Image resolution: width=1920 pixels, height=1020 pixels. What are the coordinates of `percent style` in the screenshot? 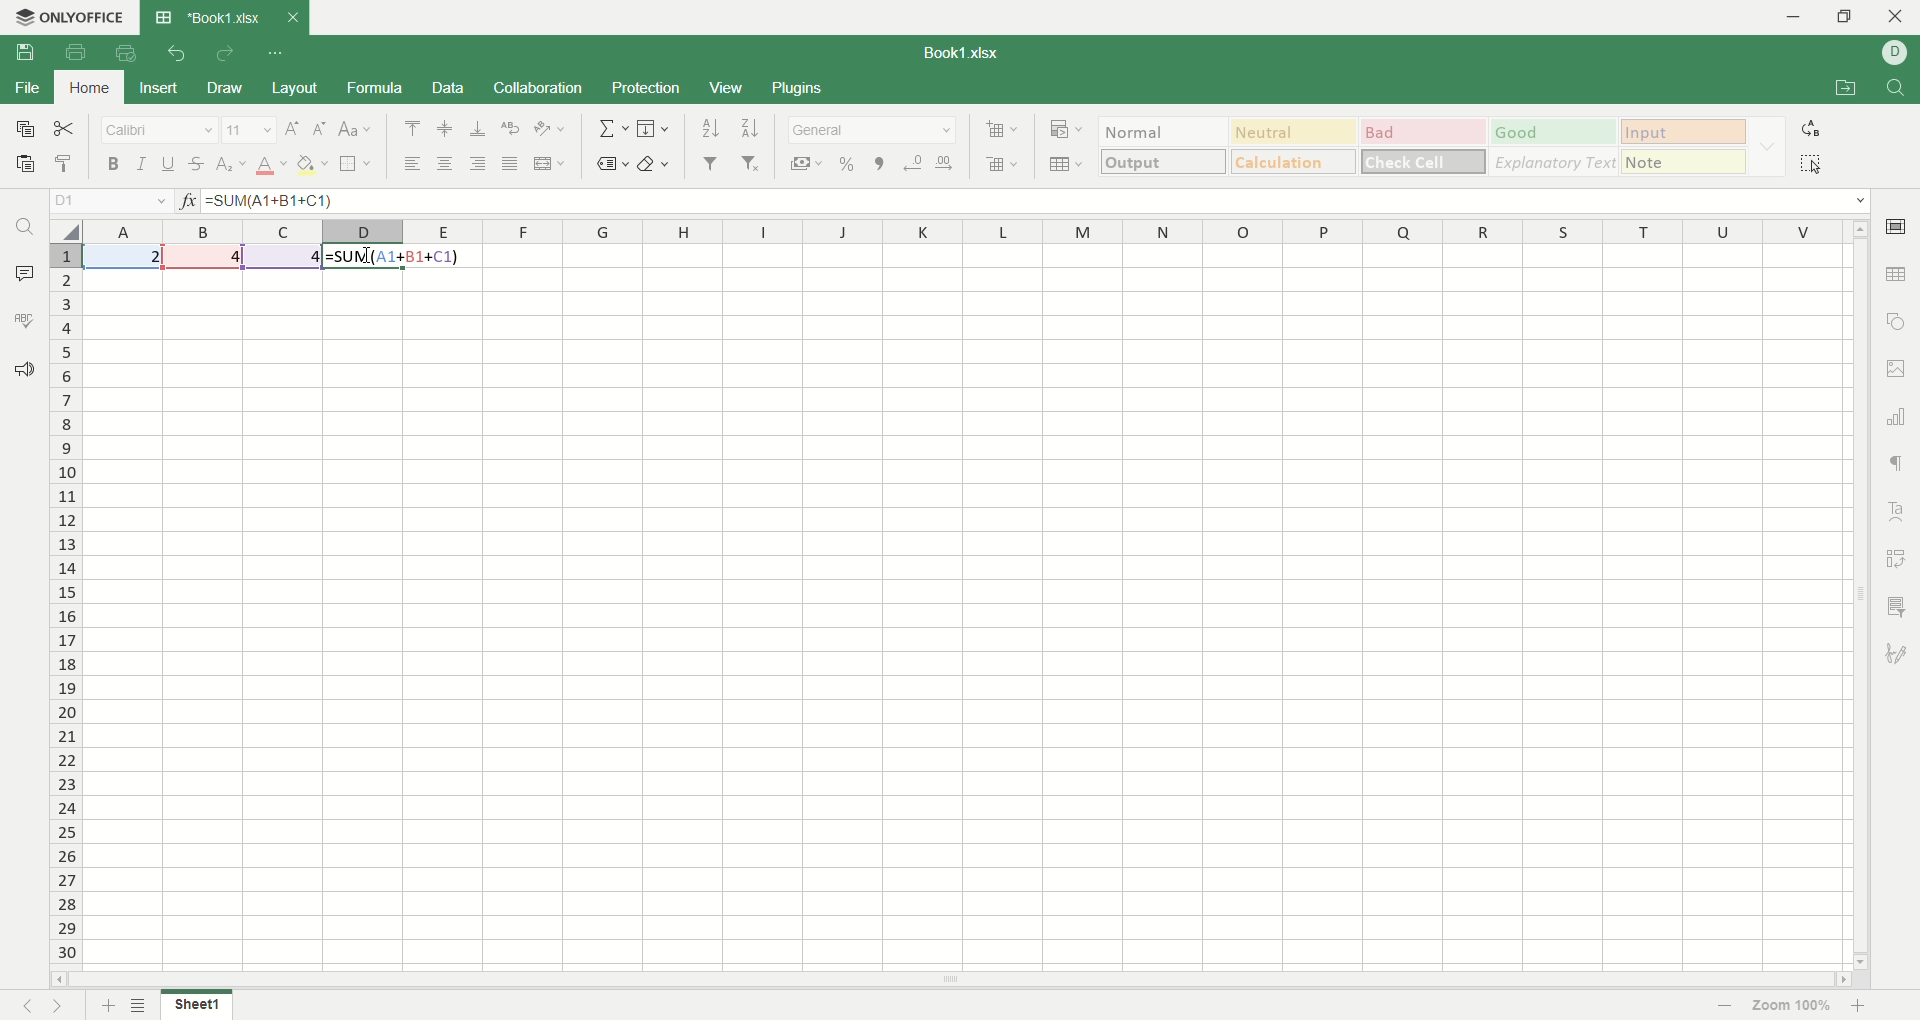 It's located at (849, 163).